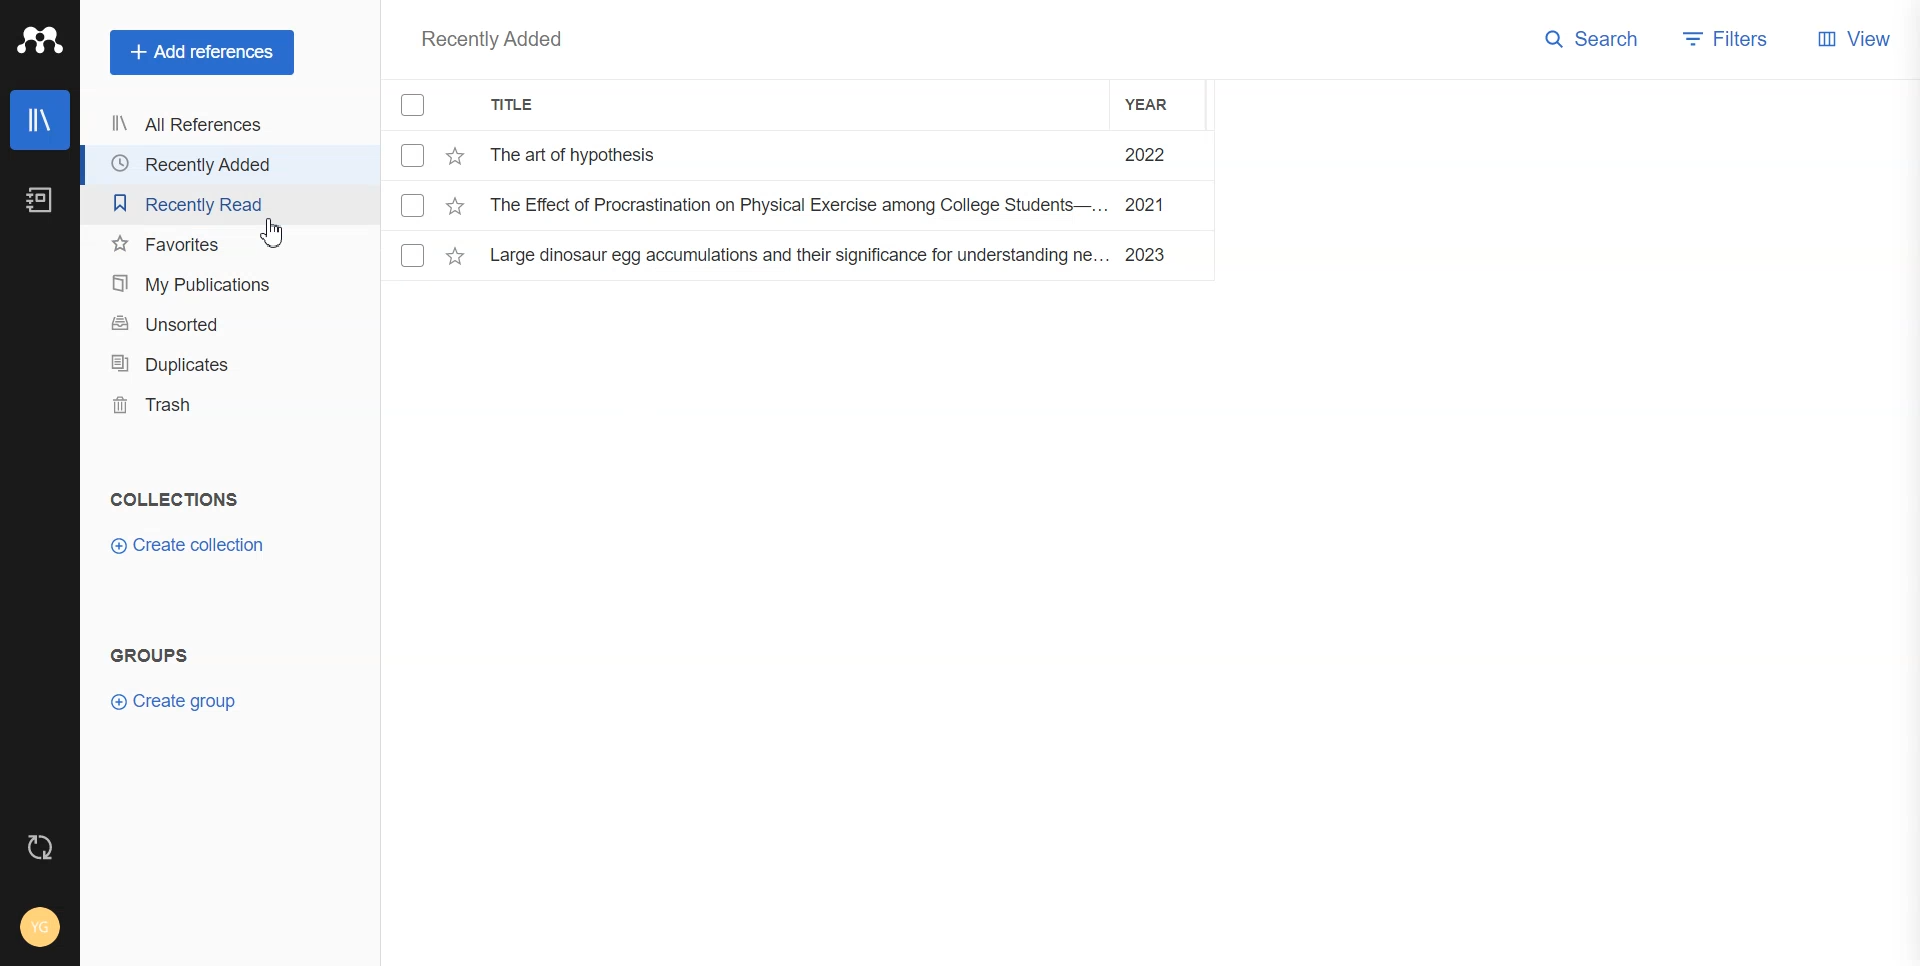 The width and height of the screenshot is (1920, 966). Describe the element at coordinates (1856, 43) in the screenshot. I see `View` at that location.